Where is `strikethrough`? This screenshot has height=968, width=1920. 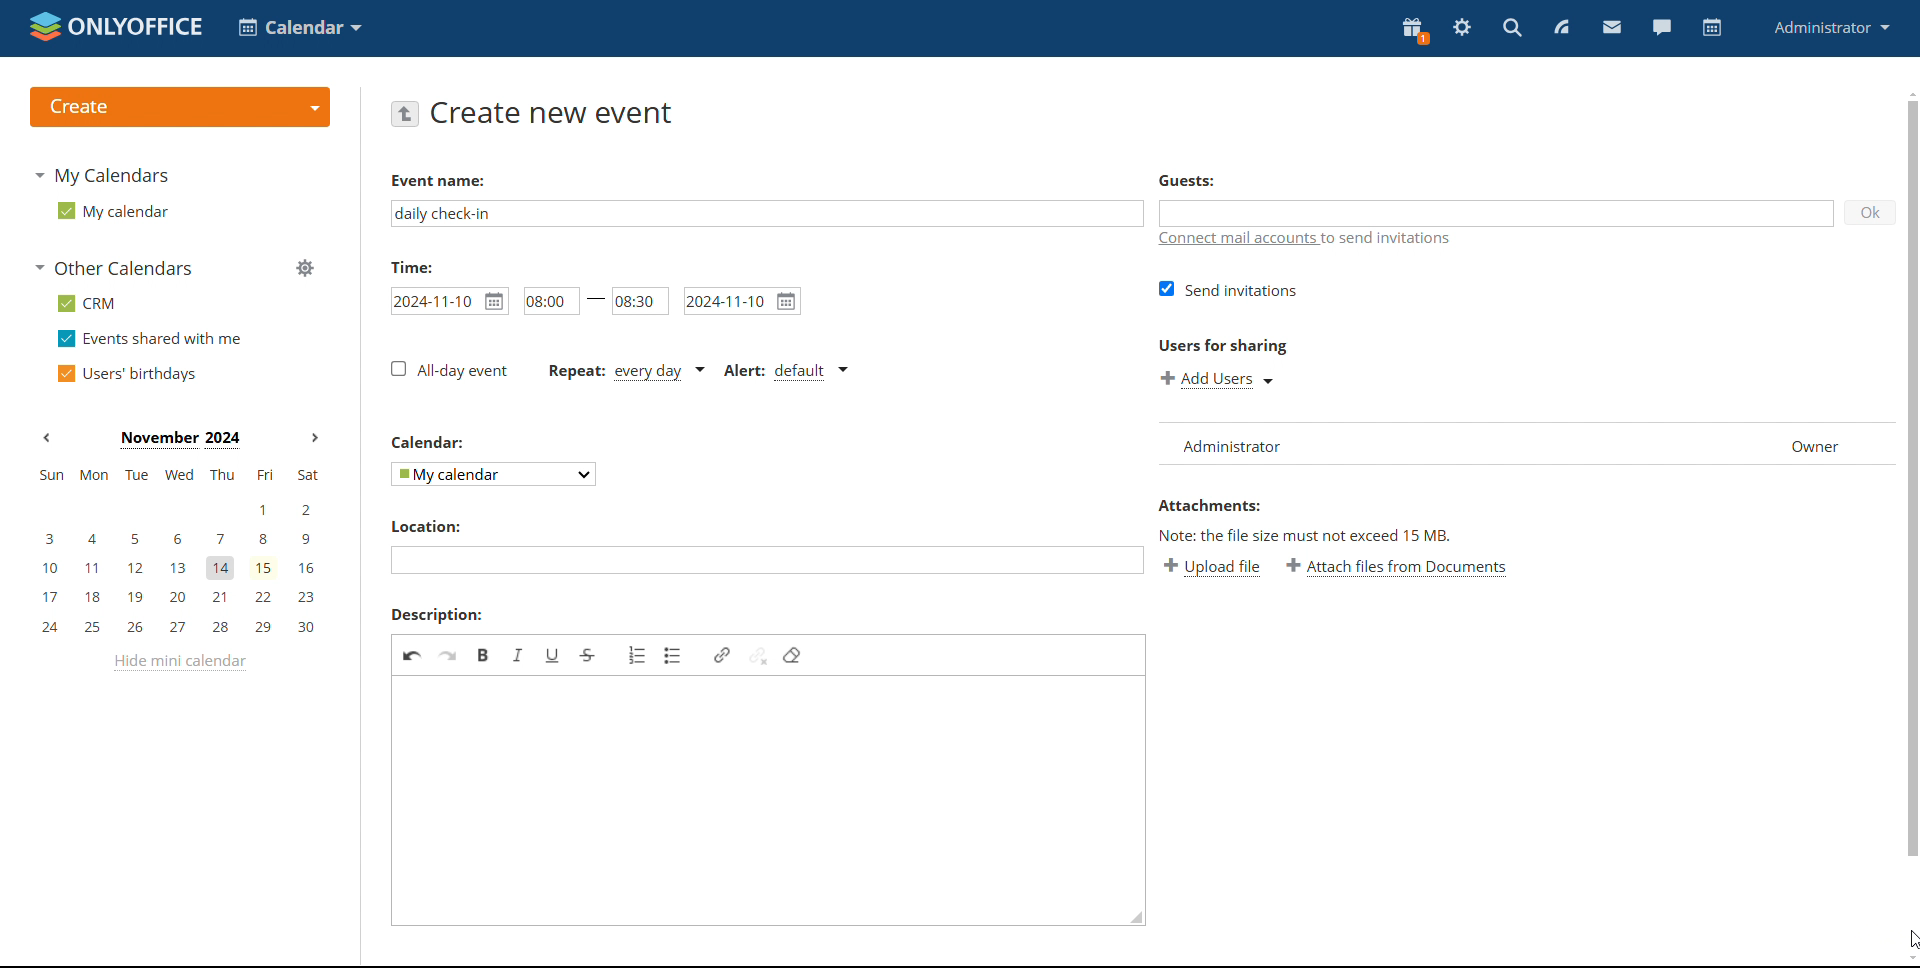 strikethrough is located at coordinates (588, 654).